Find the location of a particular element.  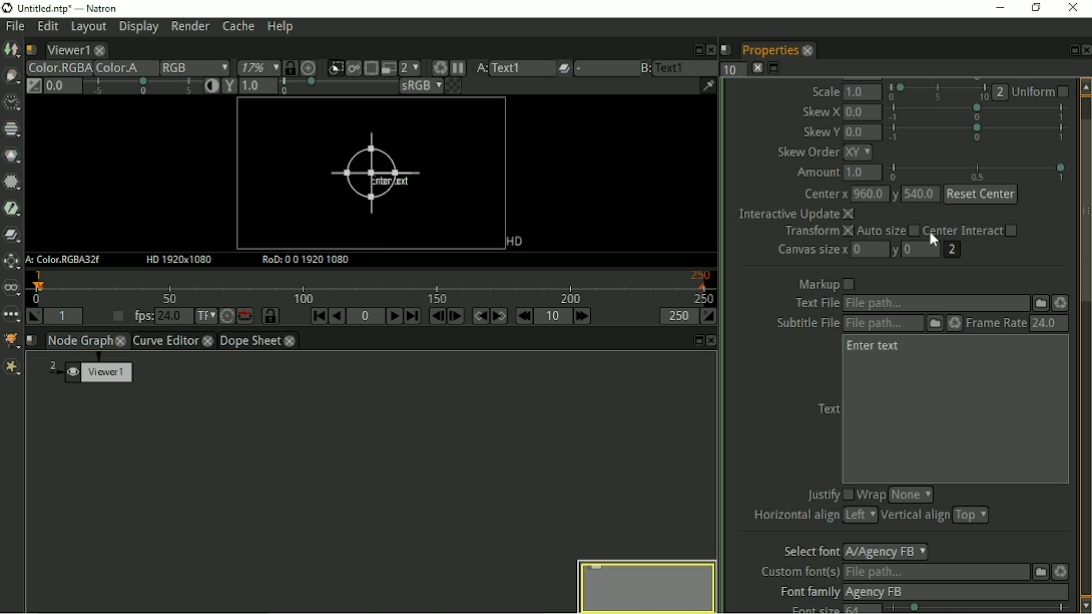

Auto size is located at coordinates (888, 231).